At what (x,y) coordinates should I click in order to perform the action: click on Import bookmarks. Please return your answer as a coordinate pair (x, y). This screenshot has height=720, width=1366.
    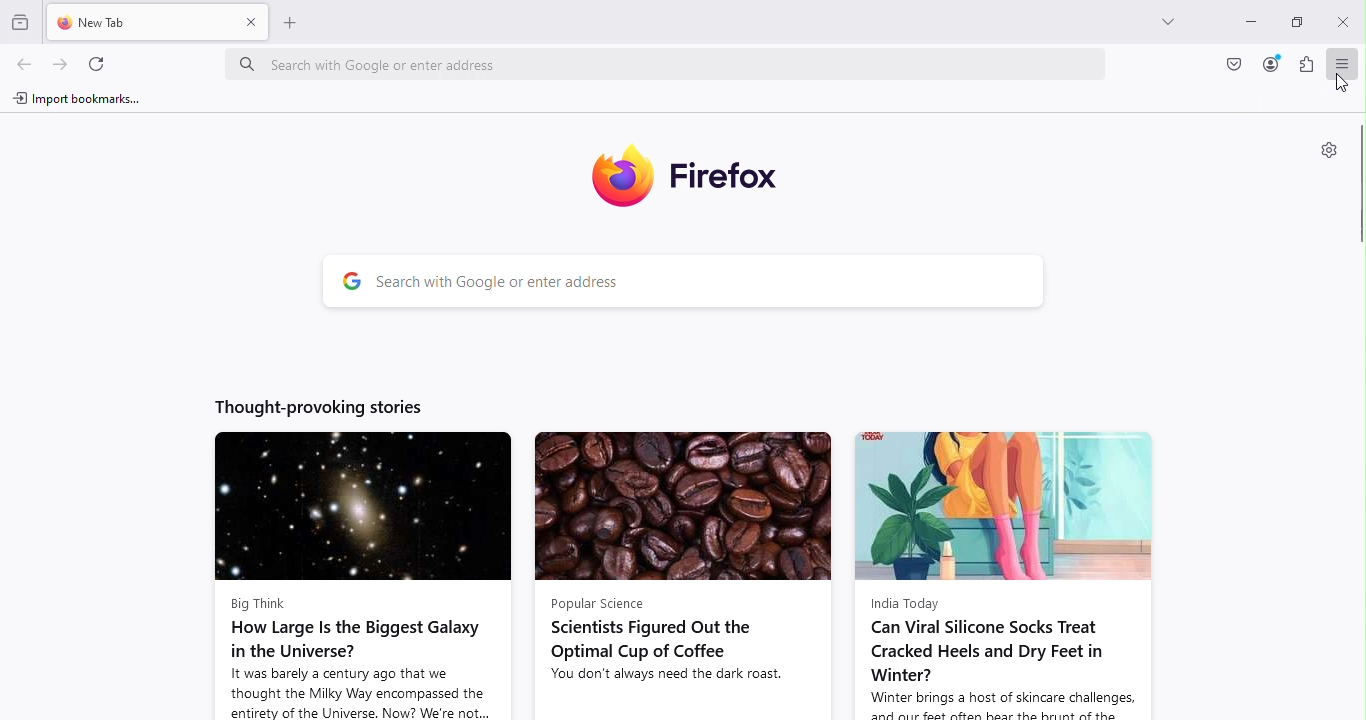
    Looking at the image, I should click on (74, 100).